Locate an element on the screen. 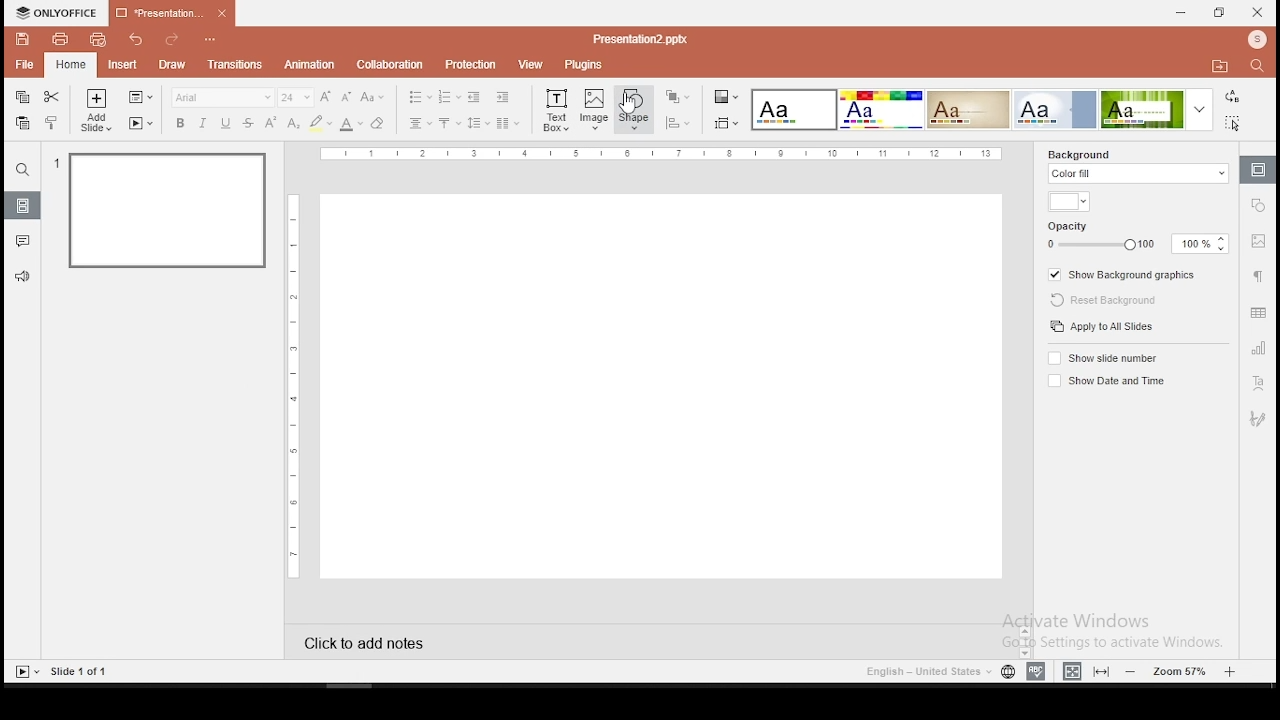  shape is located at coordinates (633, 108).